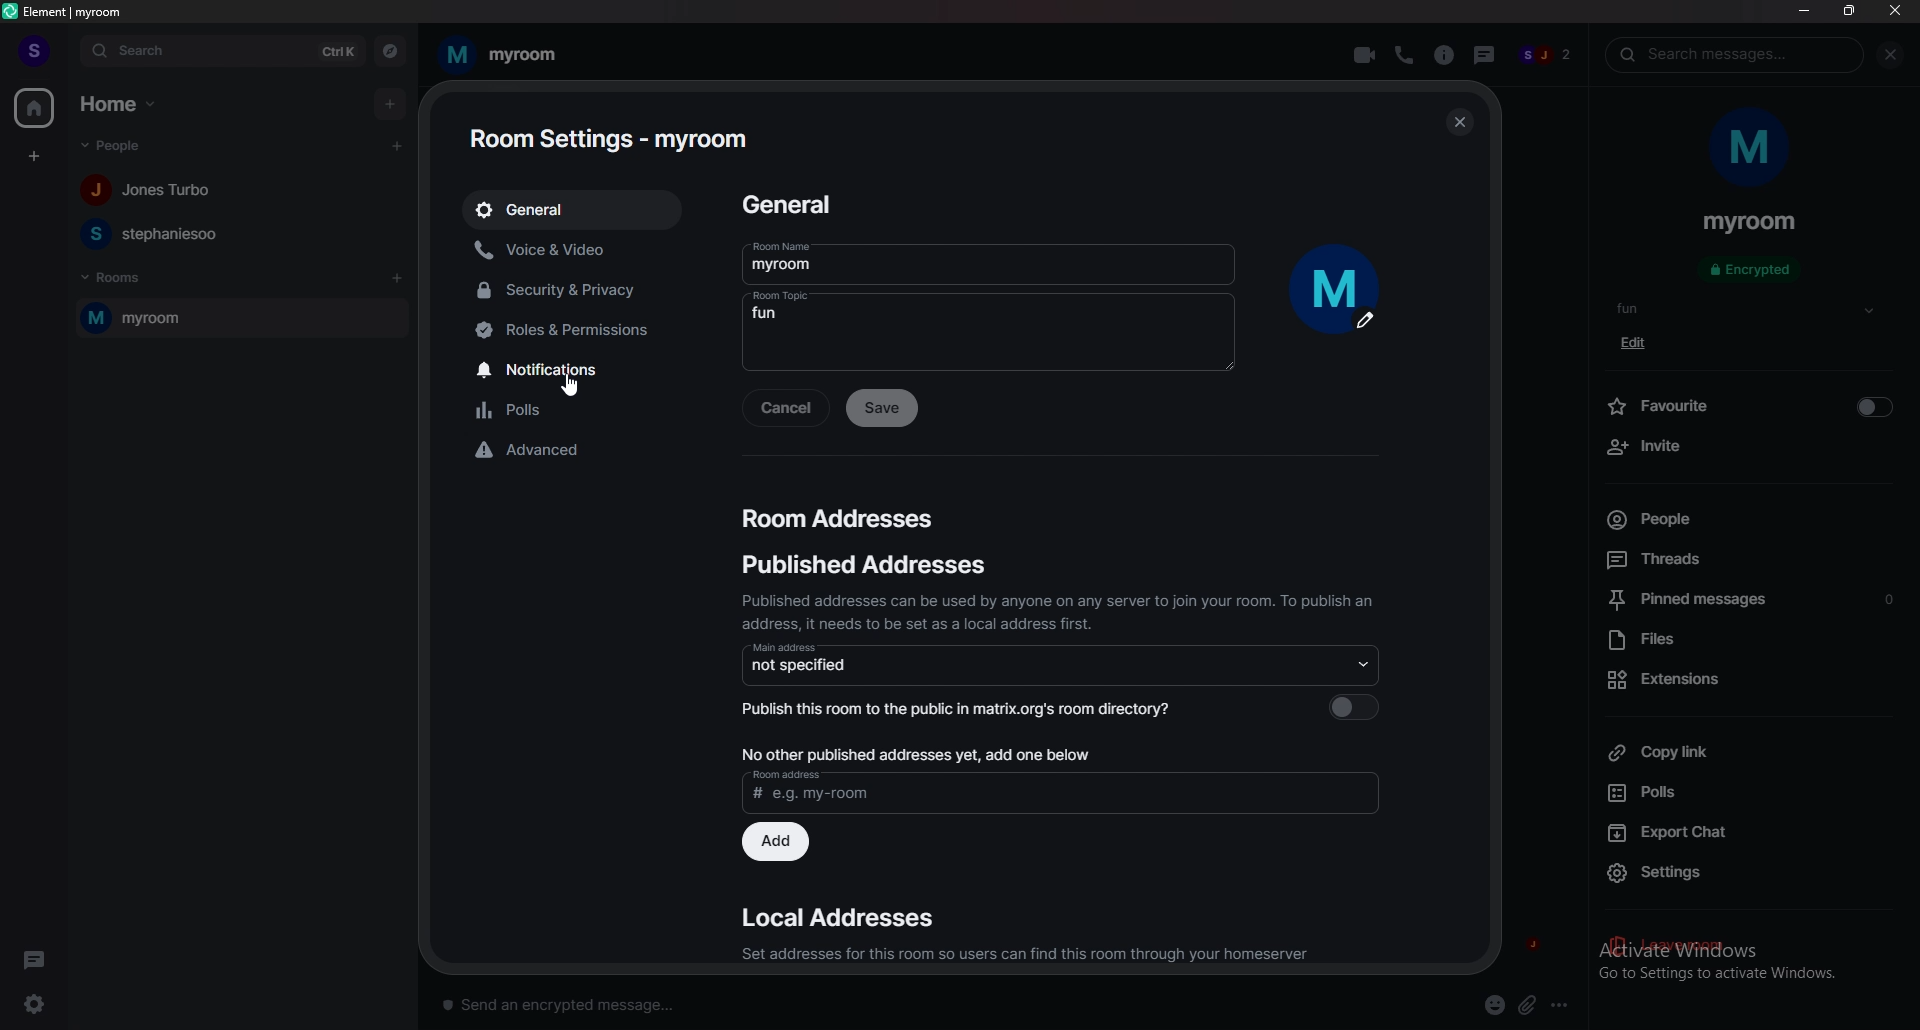  What do you see at coordinates (1496, 1006) in the screenshot?
I see `emoji` at bounding box center [1496, 1006].